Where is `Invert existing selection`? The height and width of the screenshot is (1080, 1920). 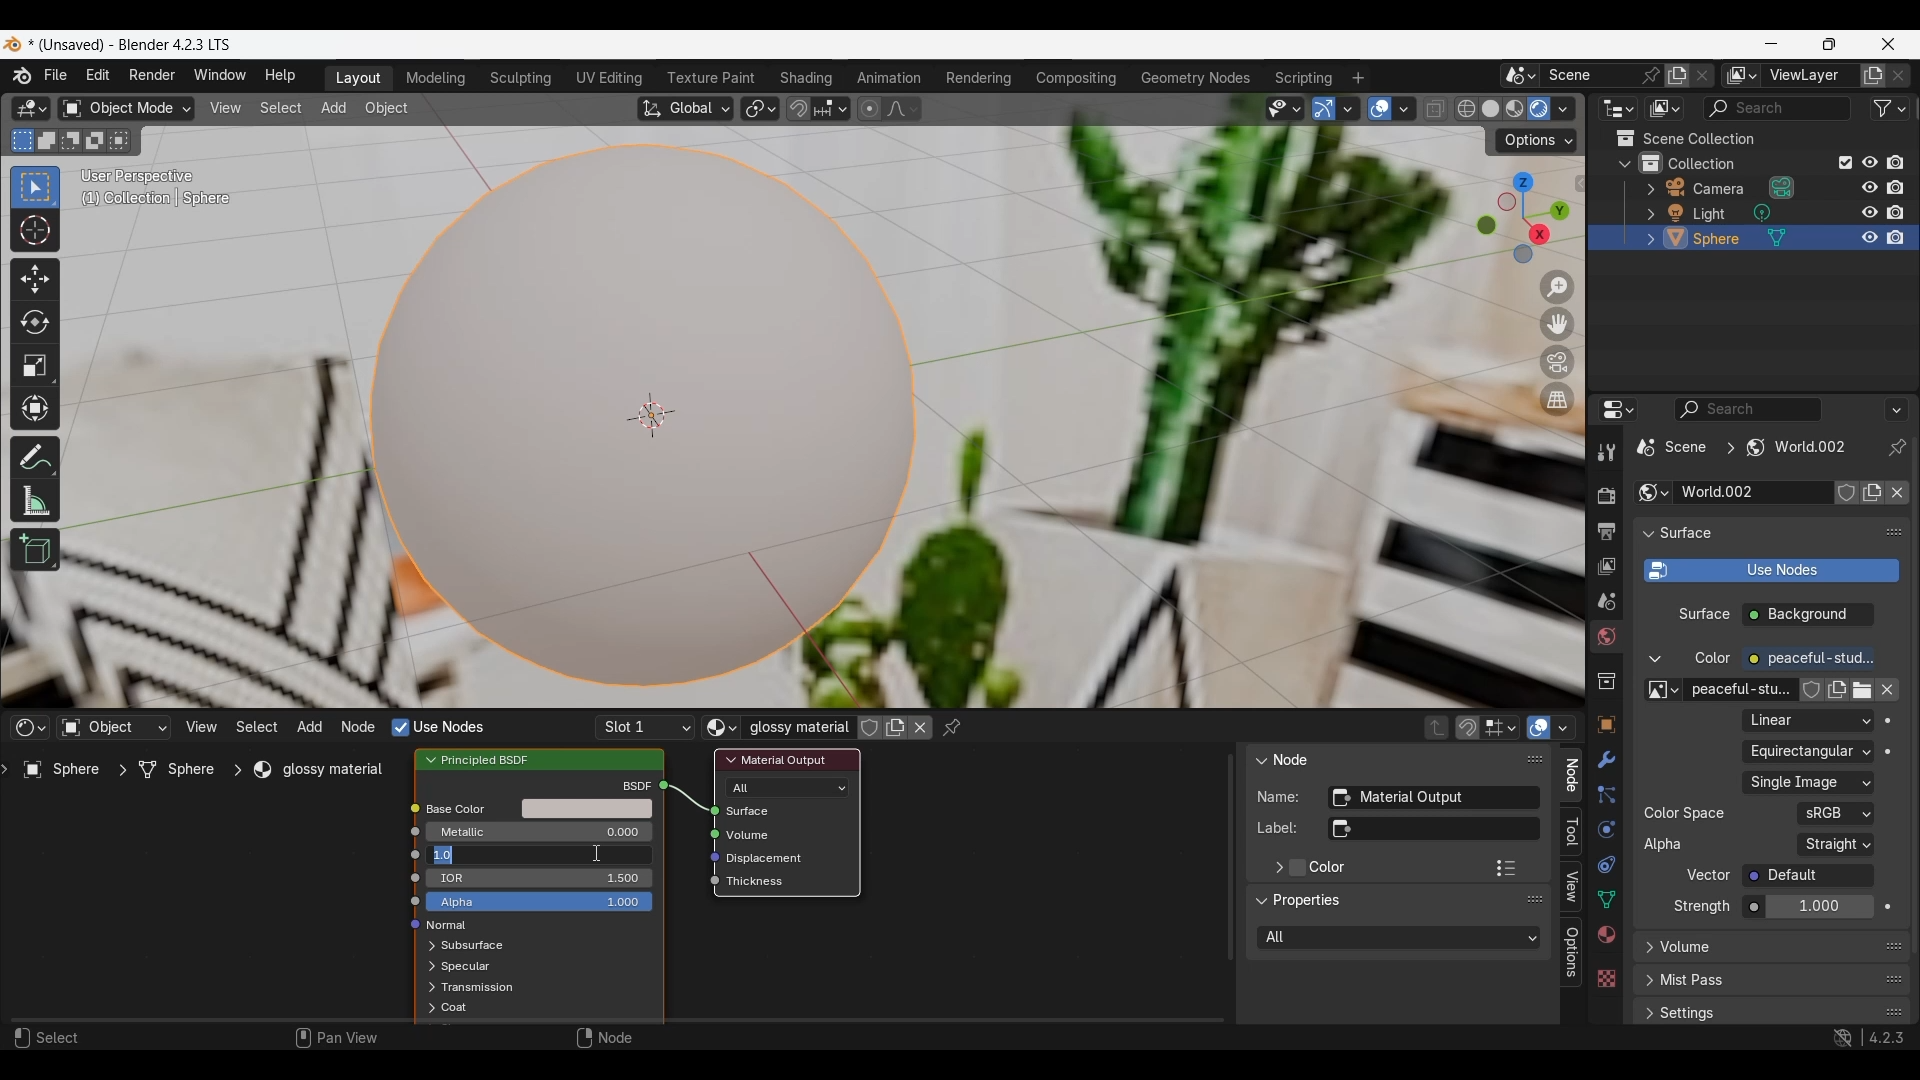
Invert existing selection is located at coordinates (94, 141).